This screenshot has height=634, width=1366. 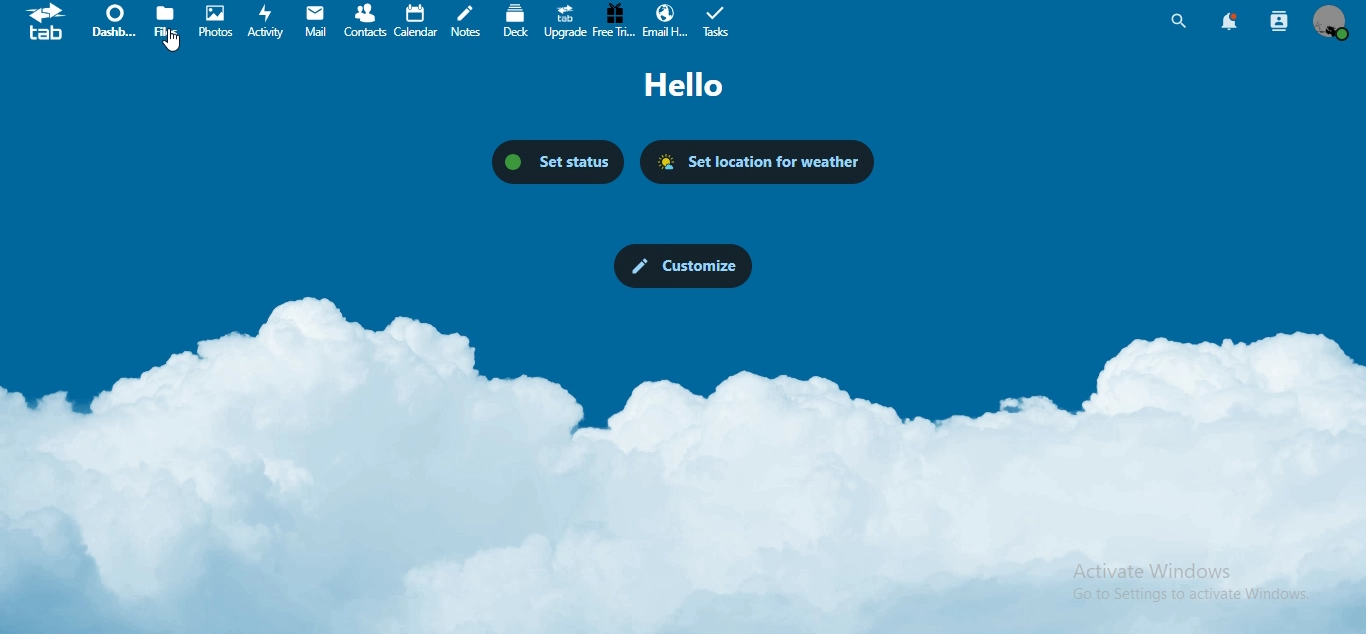 What do you see at coordinates (1230, 21) in the screenshot?
I see `notifications` at bounding box center [1230, 21].